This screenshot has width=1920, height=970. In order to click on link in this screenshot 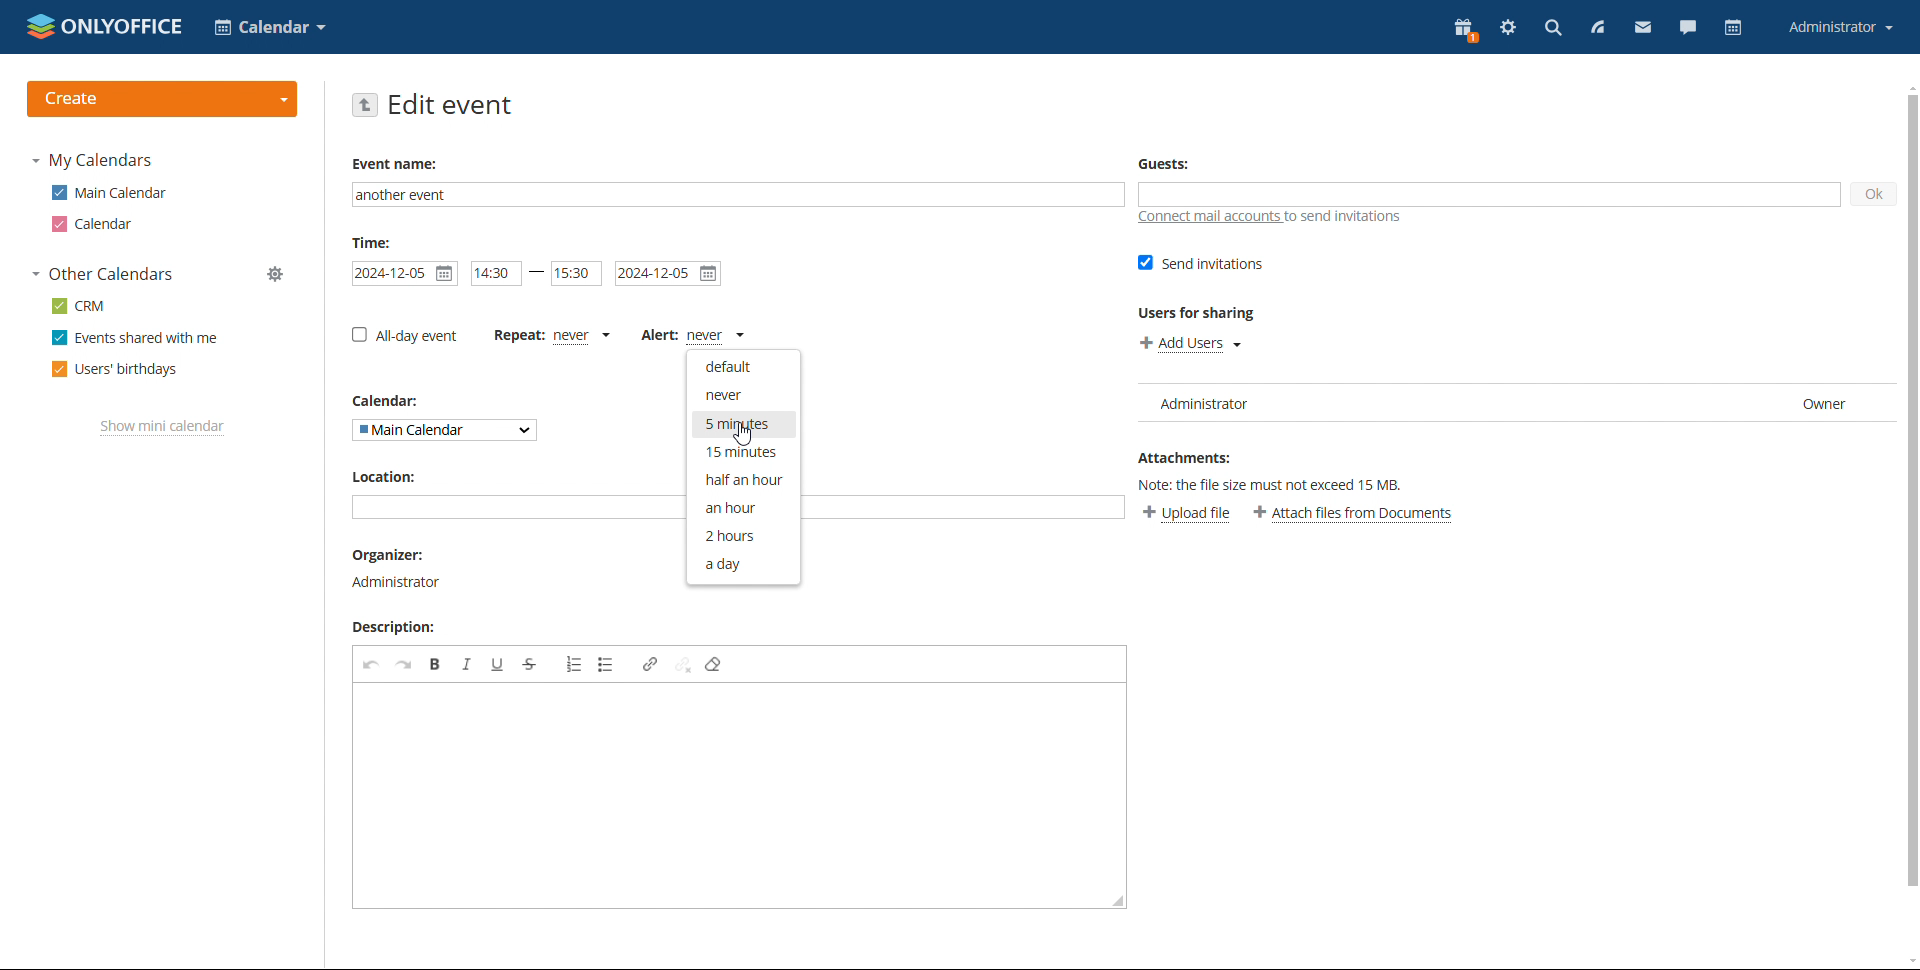, I will do `click(649, 664)`.